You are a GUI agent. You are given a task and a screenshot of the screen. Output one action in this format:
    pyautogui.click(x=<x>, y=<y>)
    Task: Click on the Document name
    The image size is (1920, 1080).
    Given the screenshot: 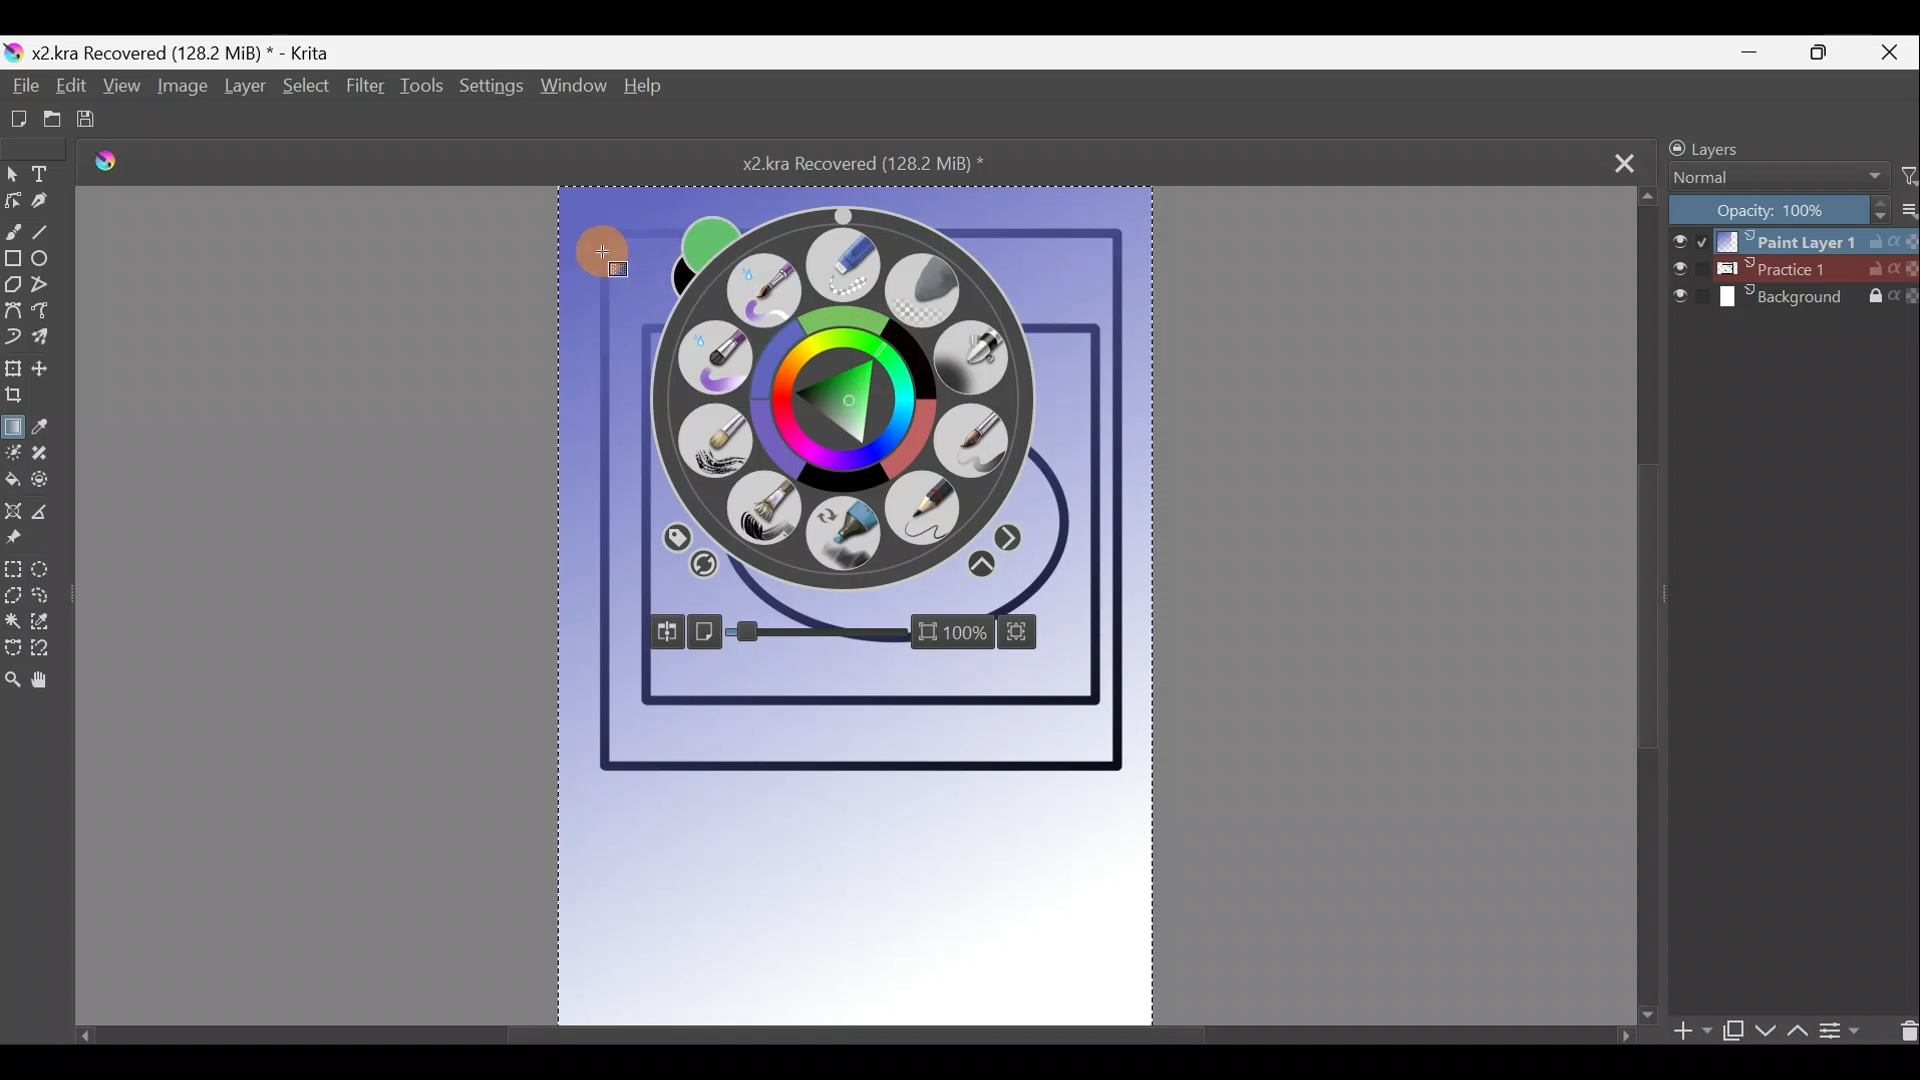 What is the action you would take?
    pyautogui.click(x=174, y=52)
    